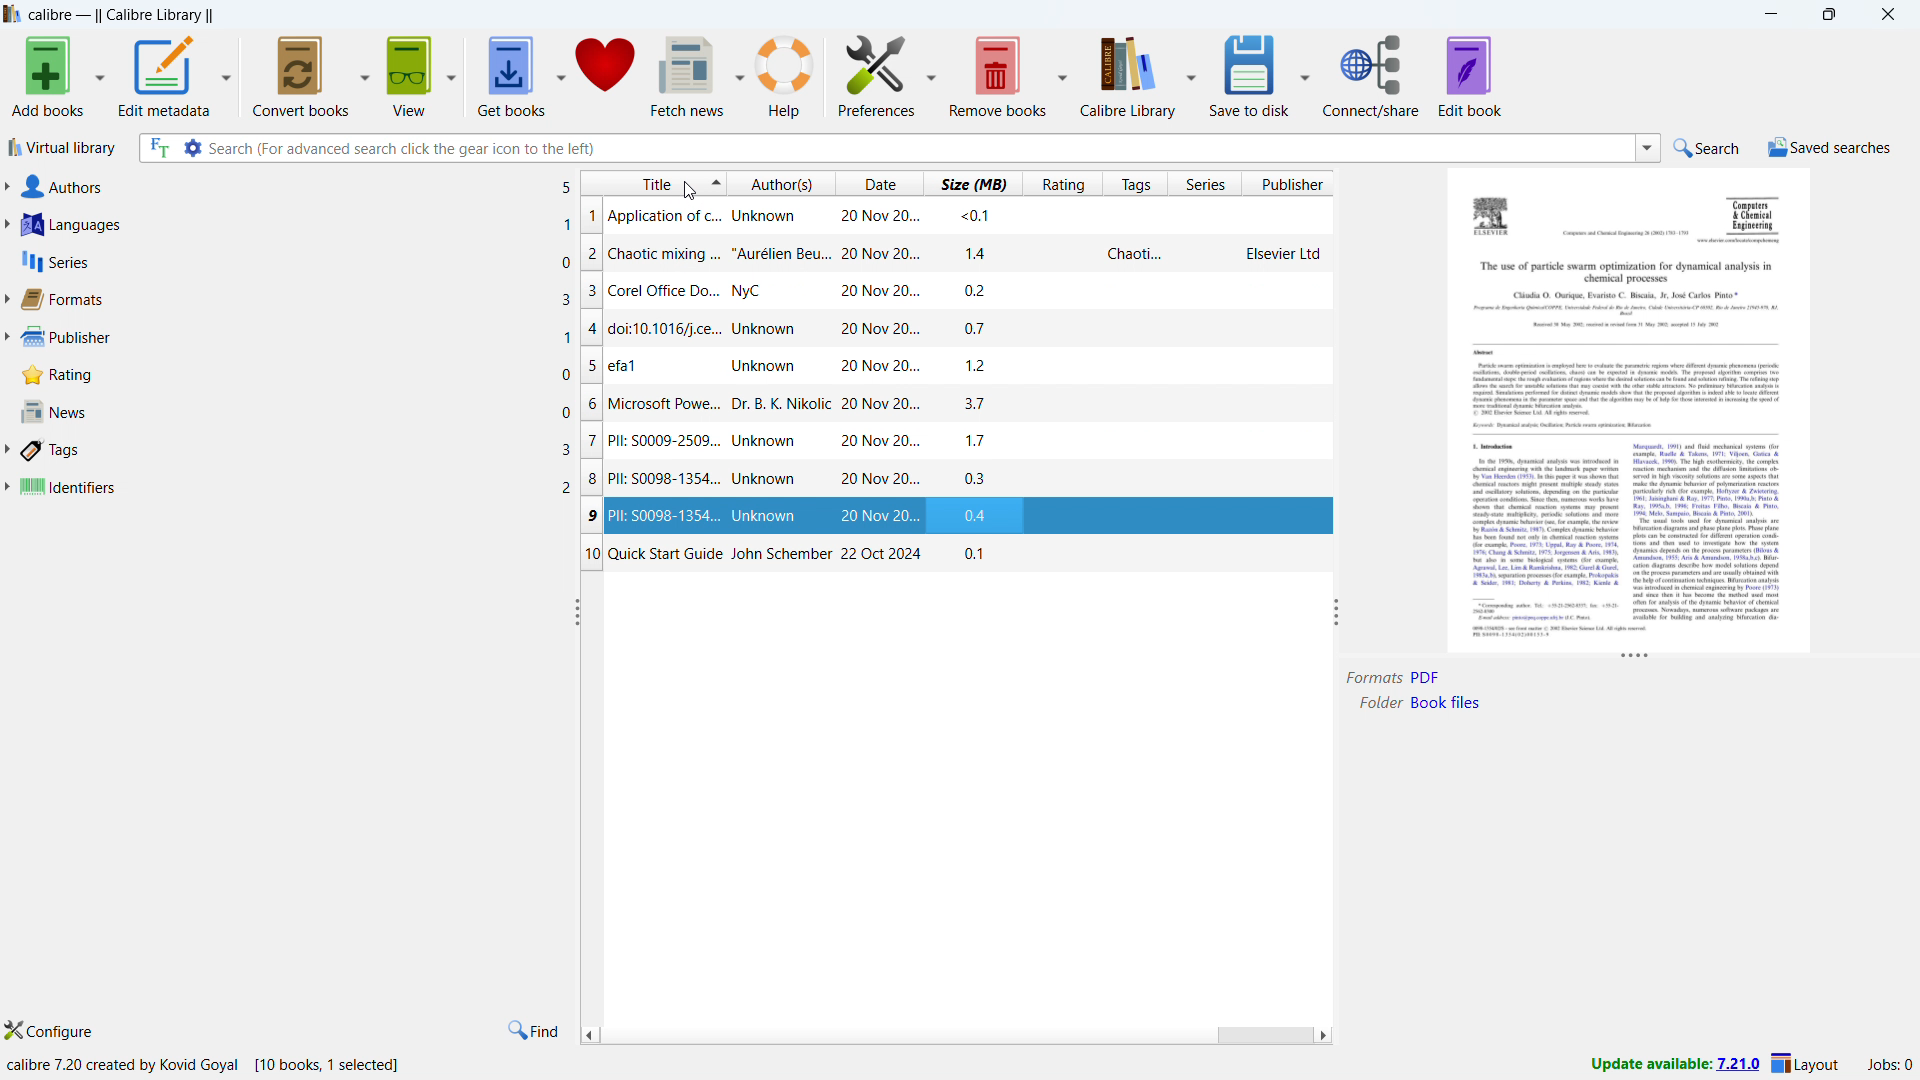  Describe the element at coordinates (1770, 12) in the screenshot. I see `minimize` at that location.